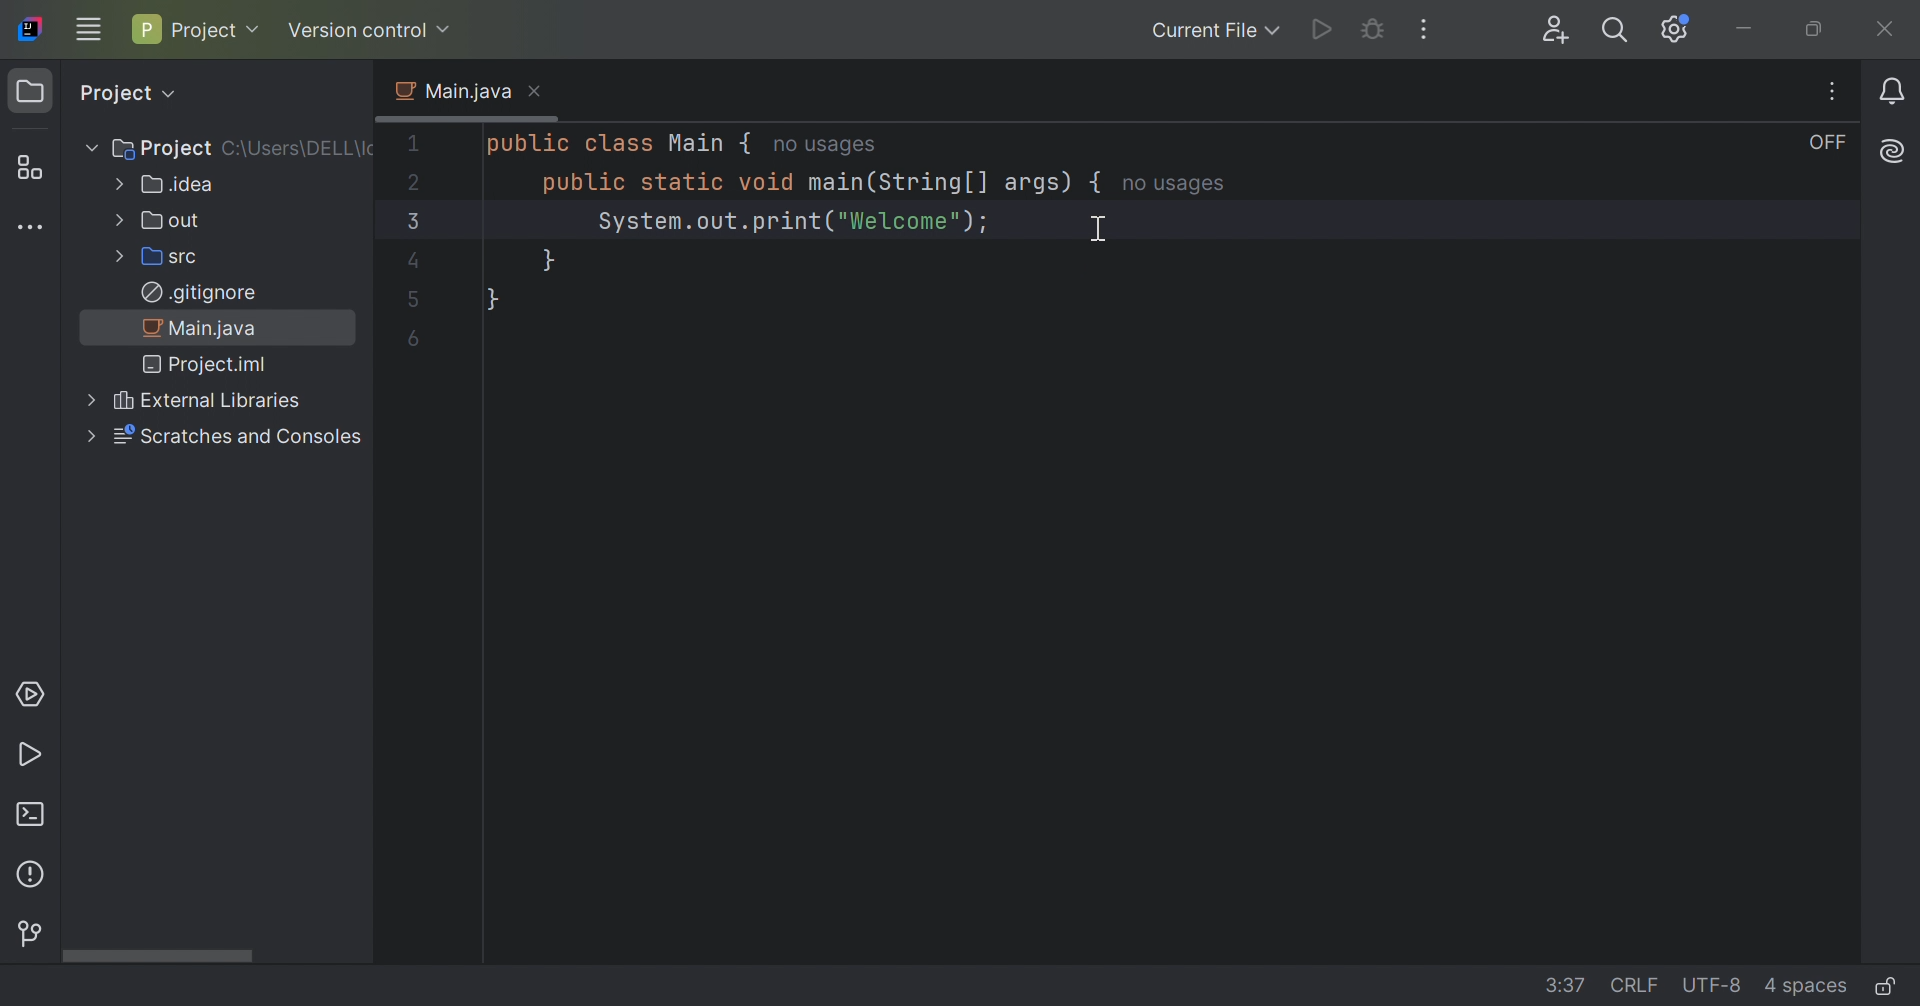  What do you see at coordinates (1212, 32) in the screenshot?
I see `Current file` at bounding box center [1212, 32].